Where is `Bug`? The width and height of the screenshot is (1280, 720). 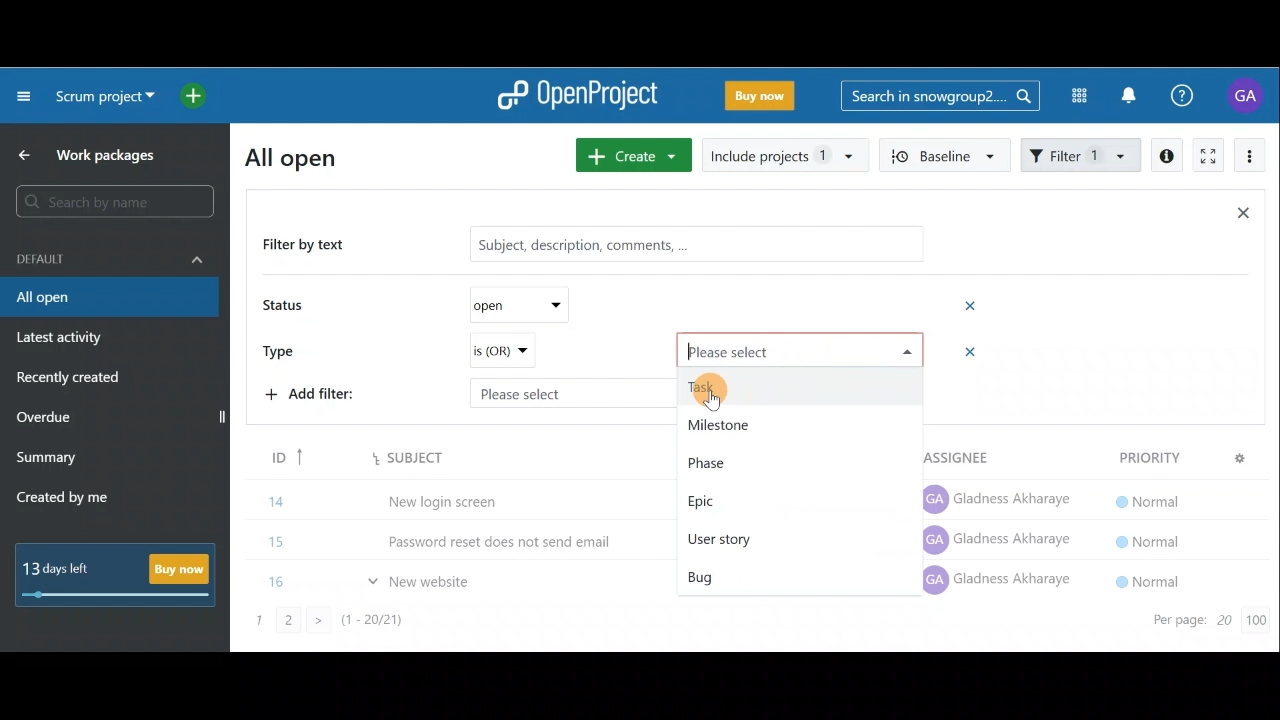
Bug is located at coordinates (760, 573).